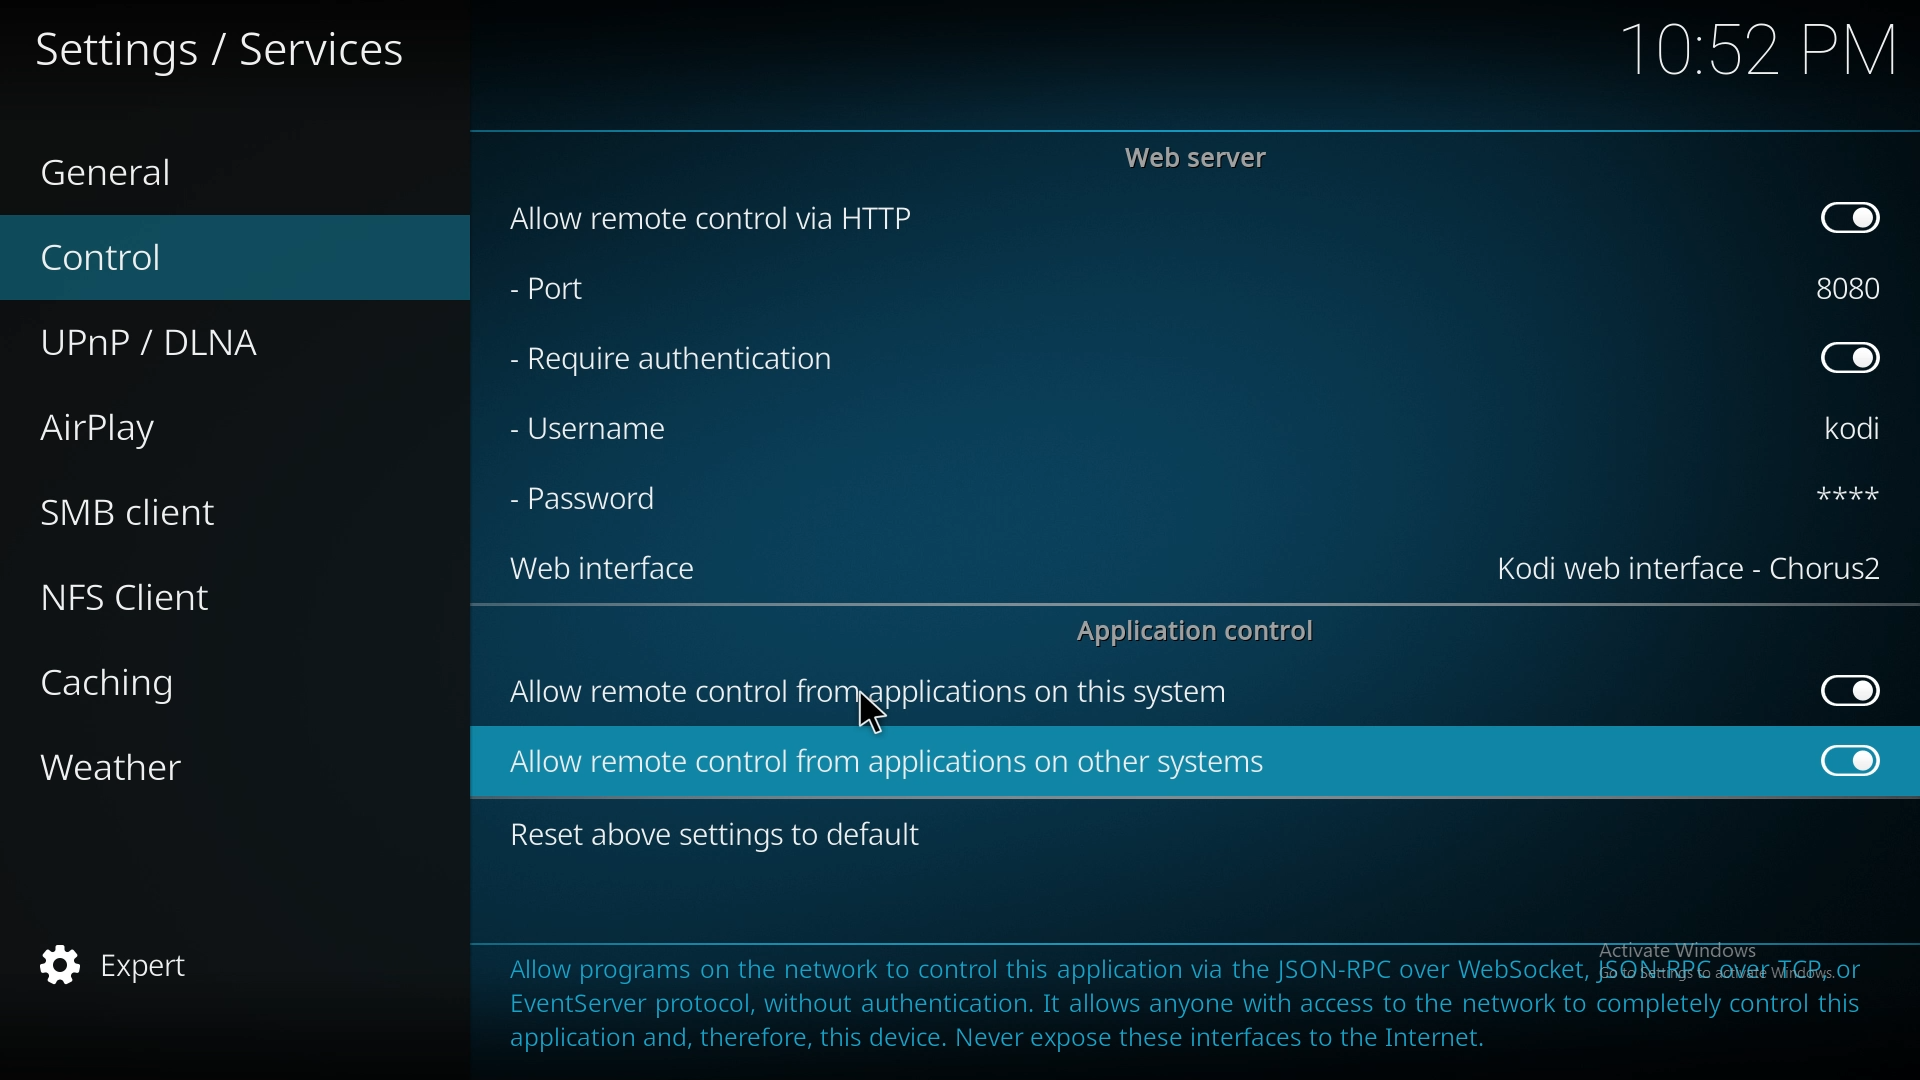  Describe the element at coordinates (1693, 569) in the screenshot. I see `web interface` at that location.